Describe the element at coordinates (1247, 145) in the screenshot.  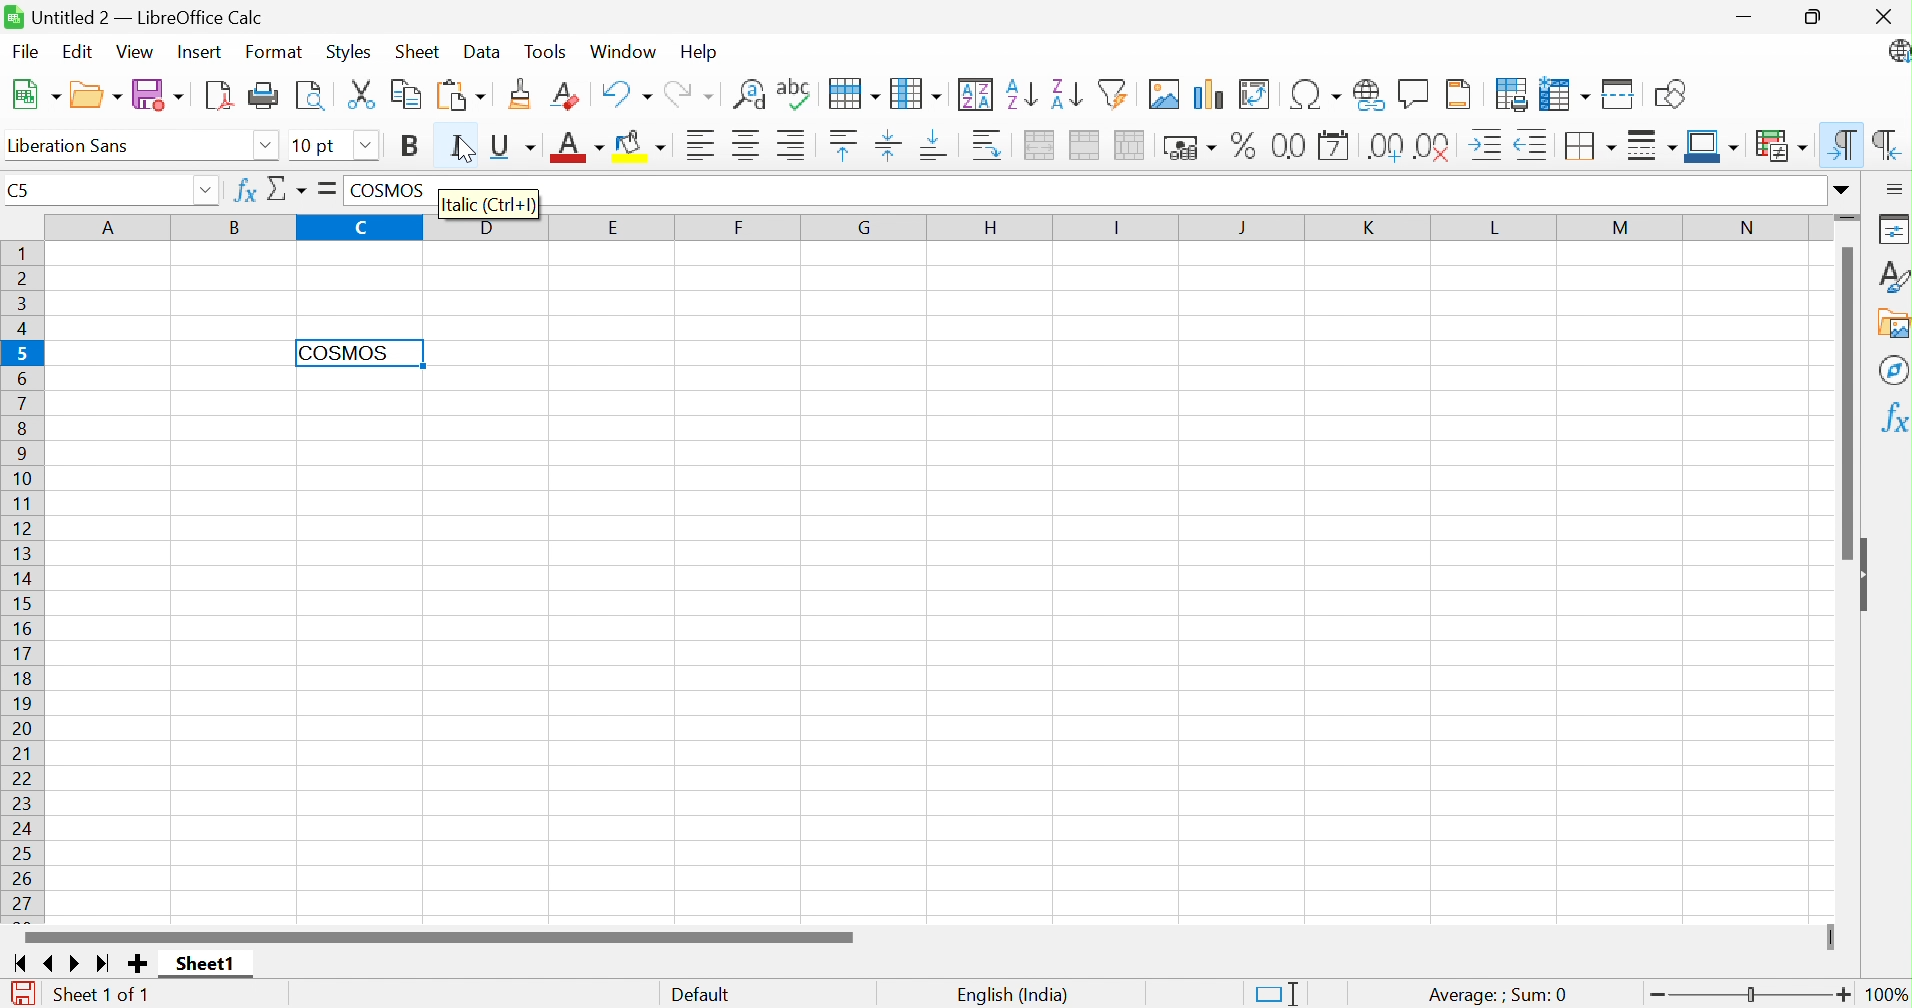
I see `Format as percent` at that location.